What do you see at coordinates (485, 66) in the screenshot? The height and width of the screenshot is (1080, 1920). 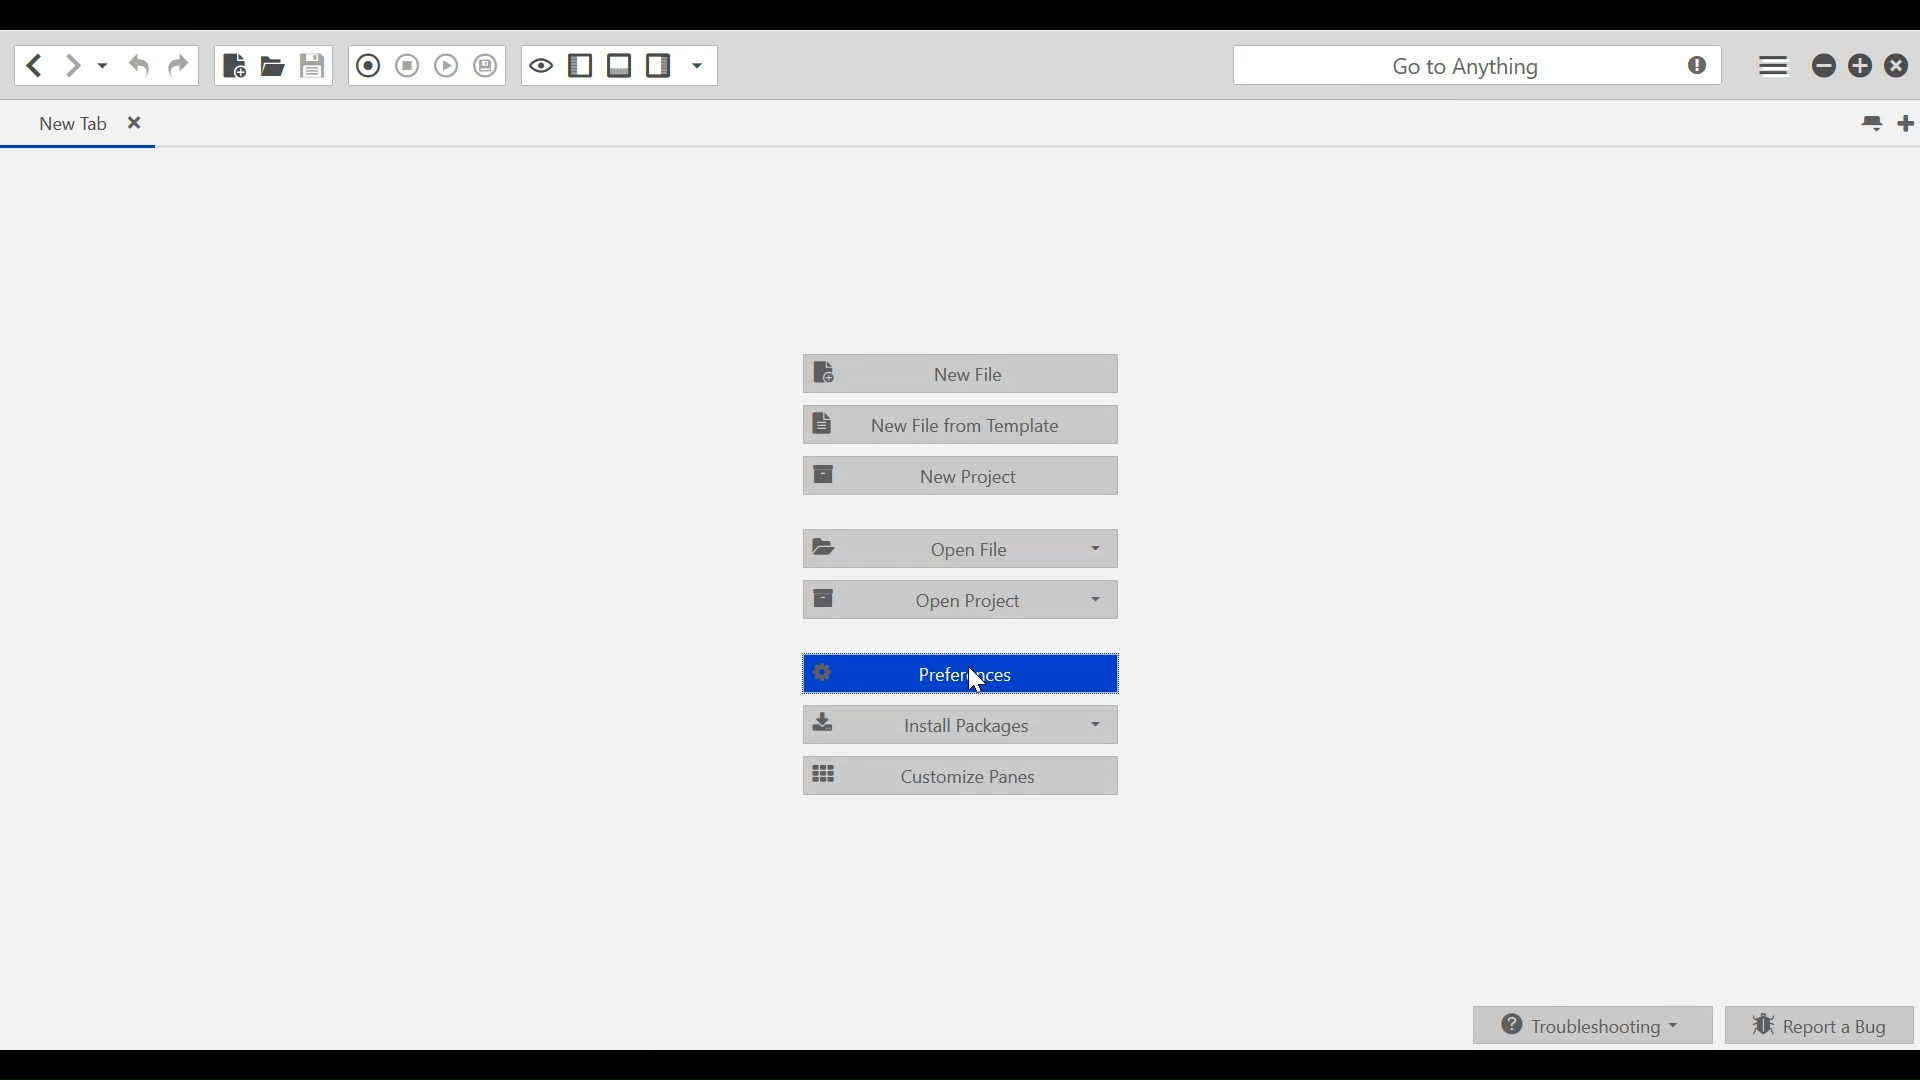 I see `Jump to the next syntax checking result` at bounding box center [485, 66].